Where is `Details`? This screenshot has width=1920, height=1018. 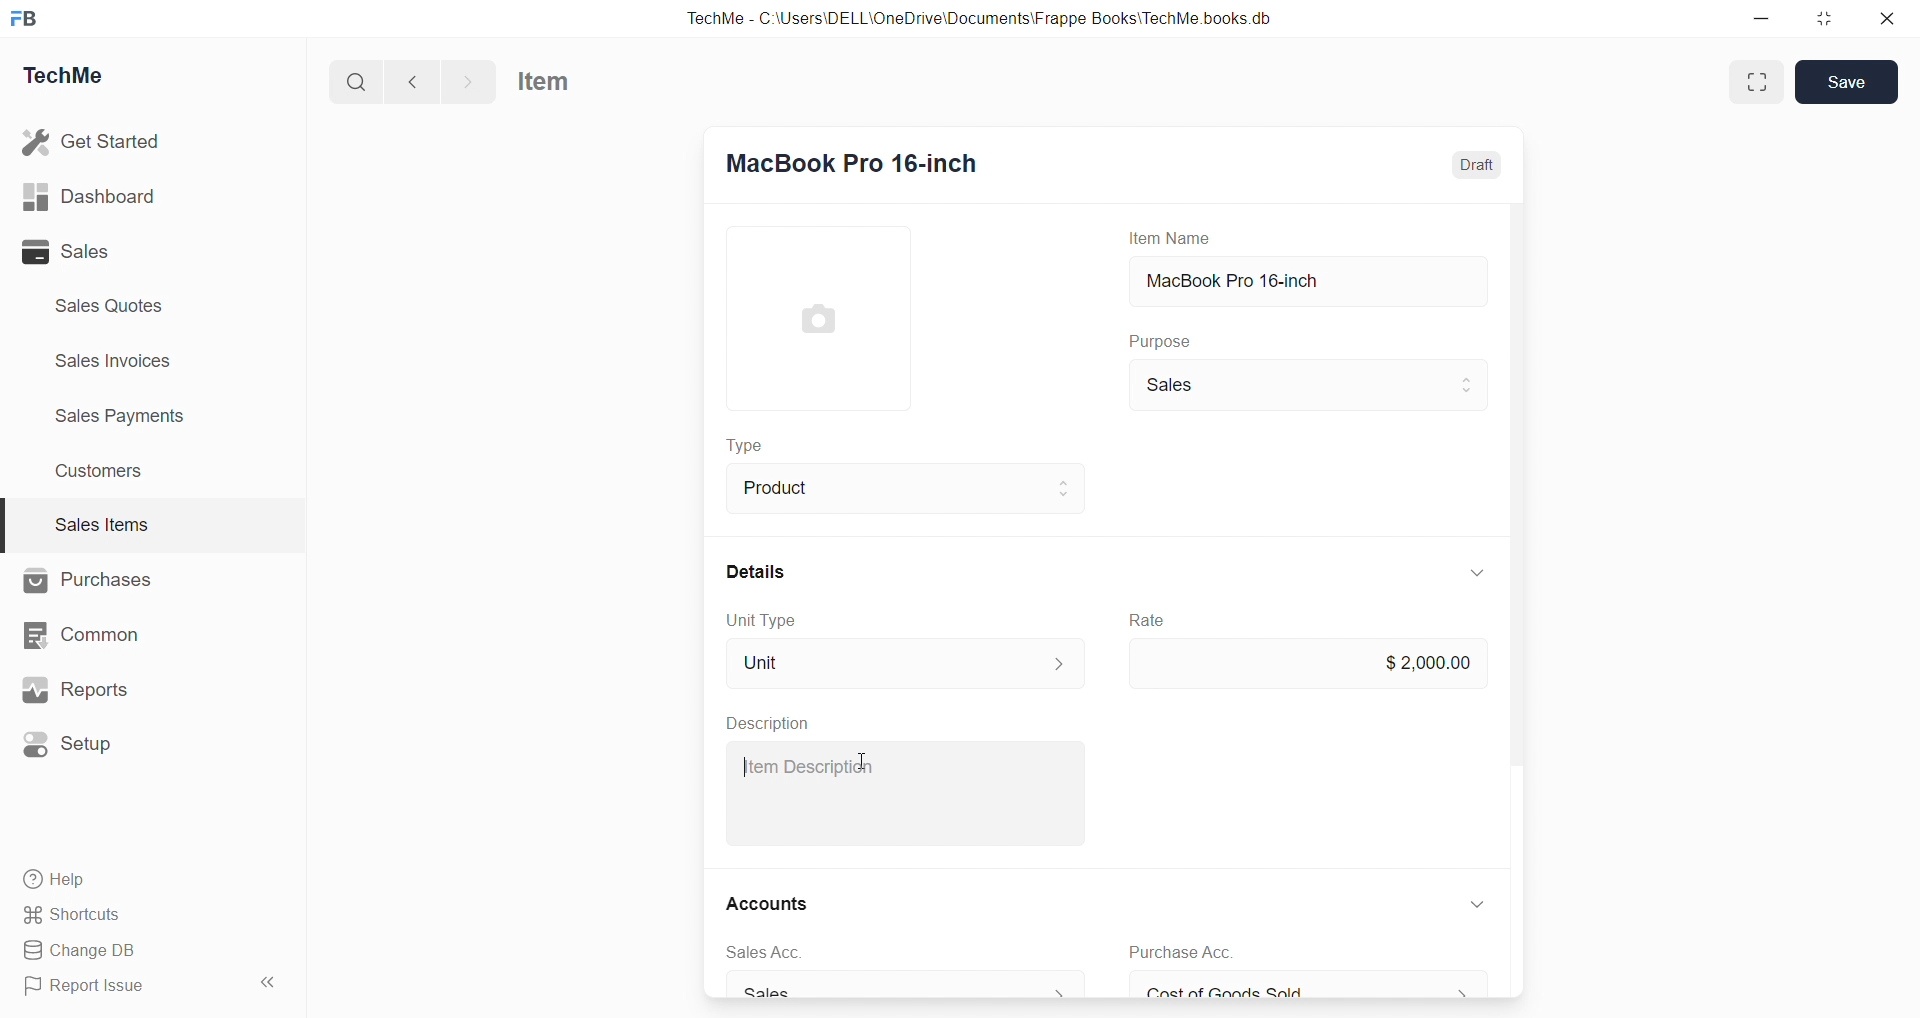
Details is located at coordinates (756, 572).